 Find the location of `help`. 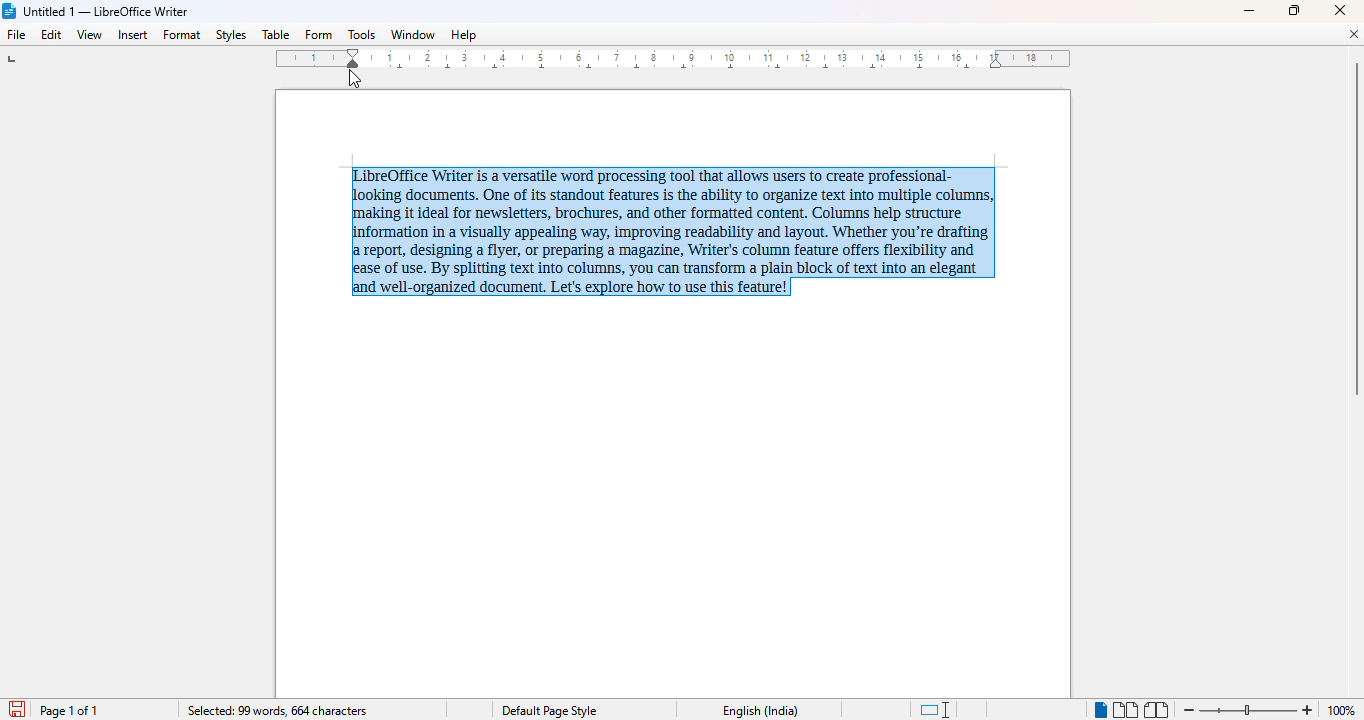

help is located at coordinates (464, 34).